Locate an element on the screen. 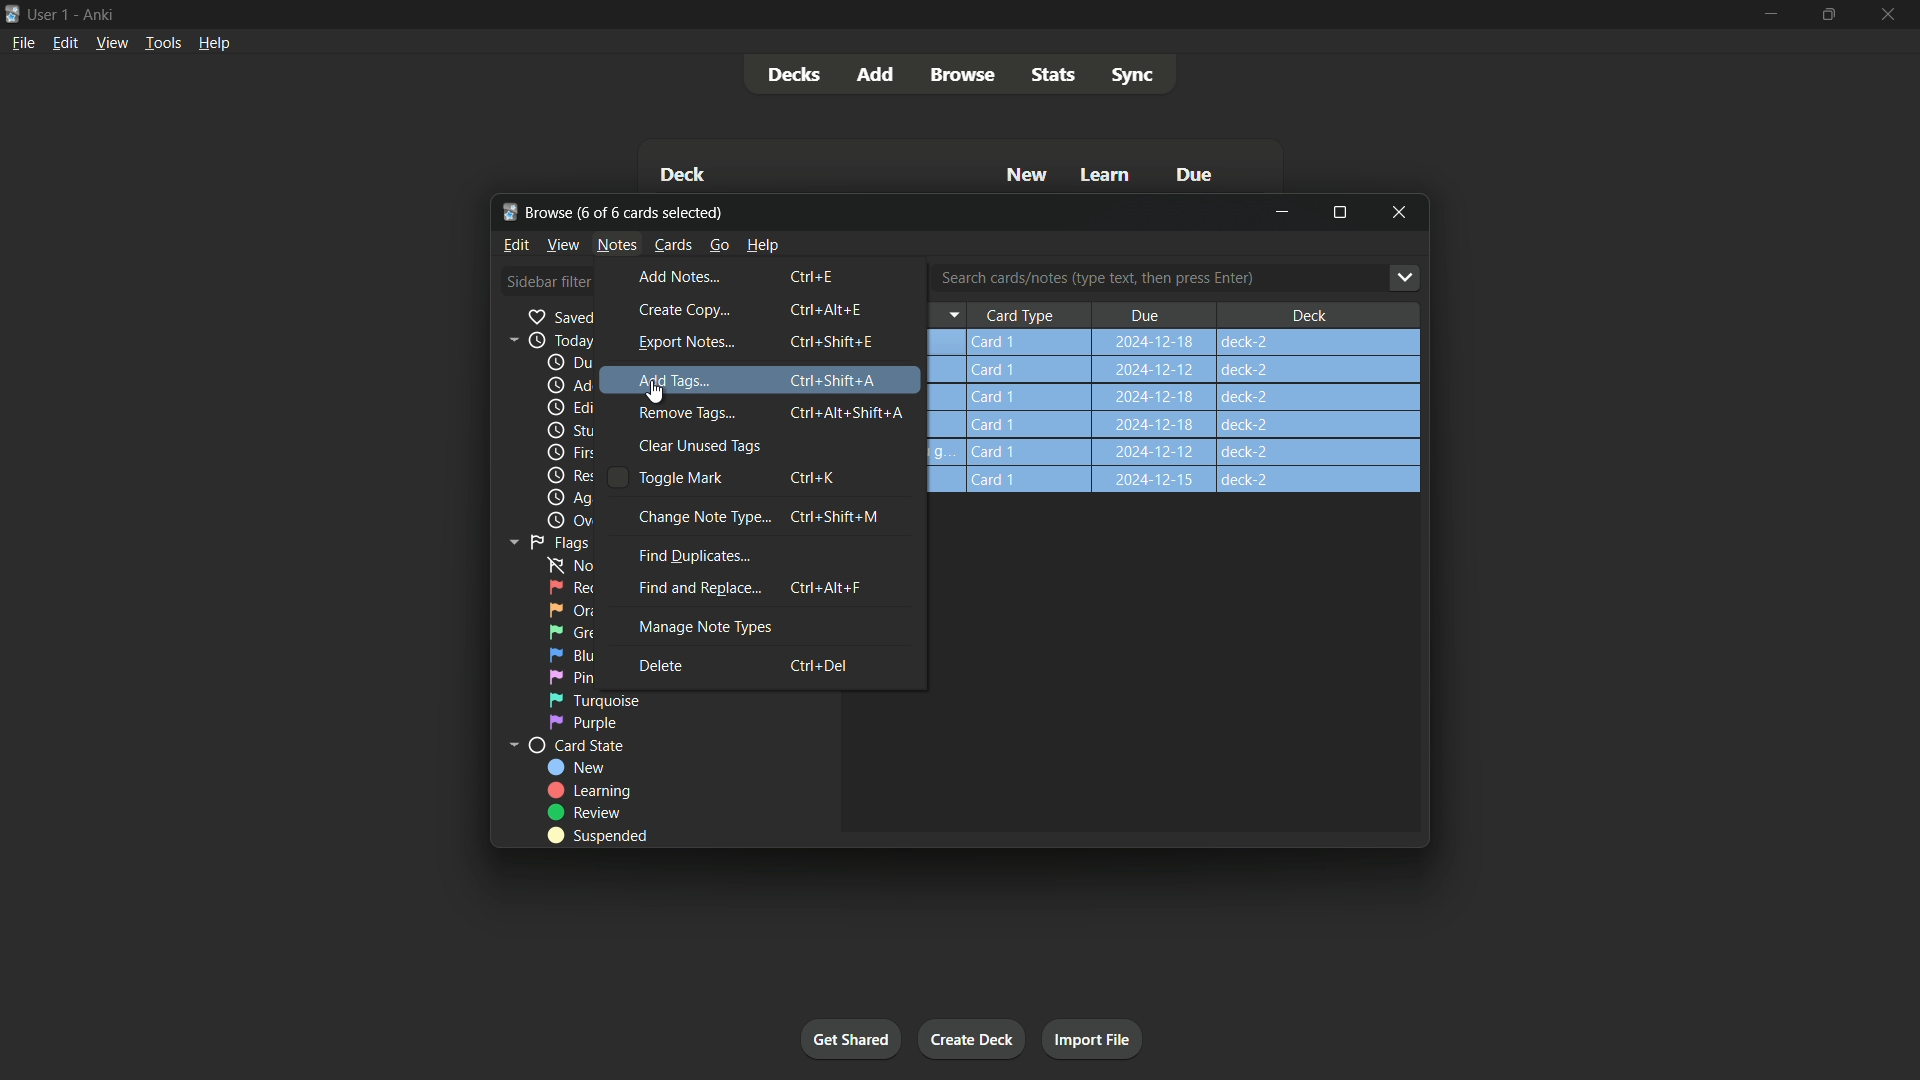 Image resolution: width=1920 pixels, height=1080 pixels. go is located at coordinates (718, 245).